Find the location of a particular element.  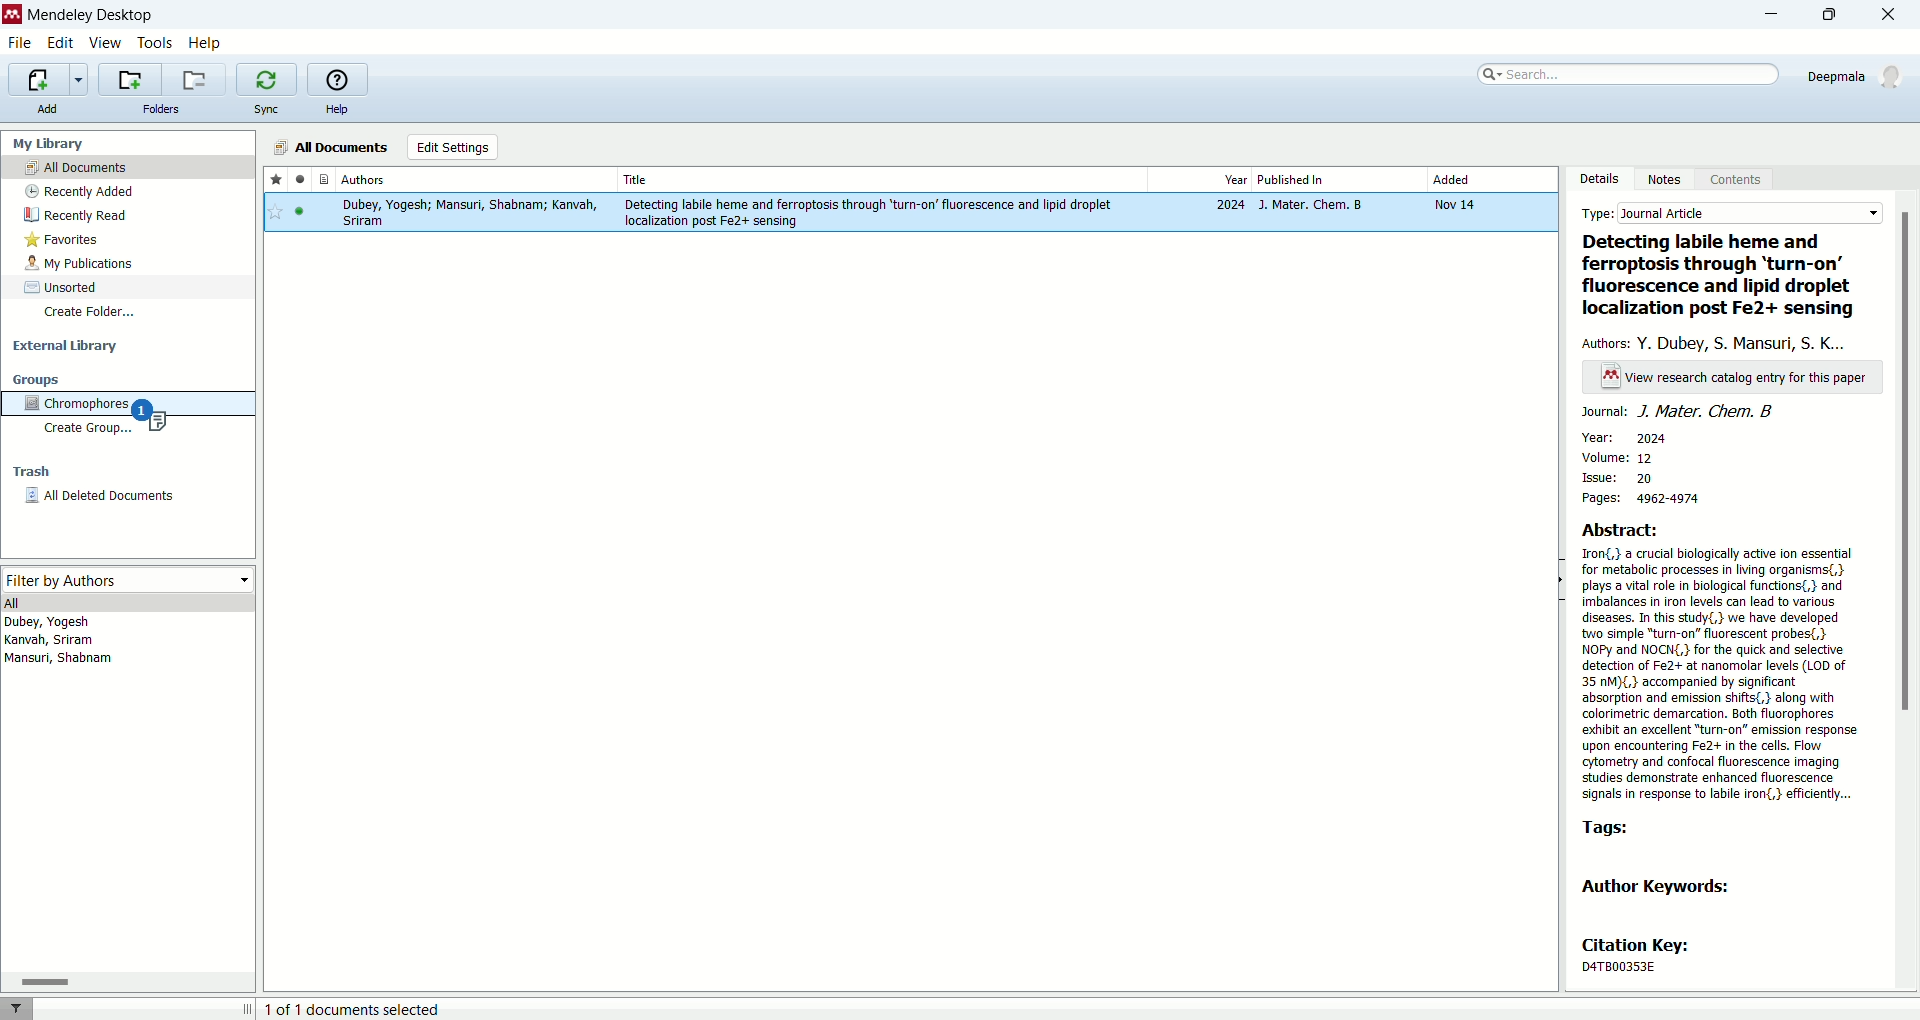

vertical scroll bar is located at coordinates (1908, 590).